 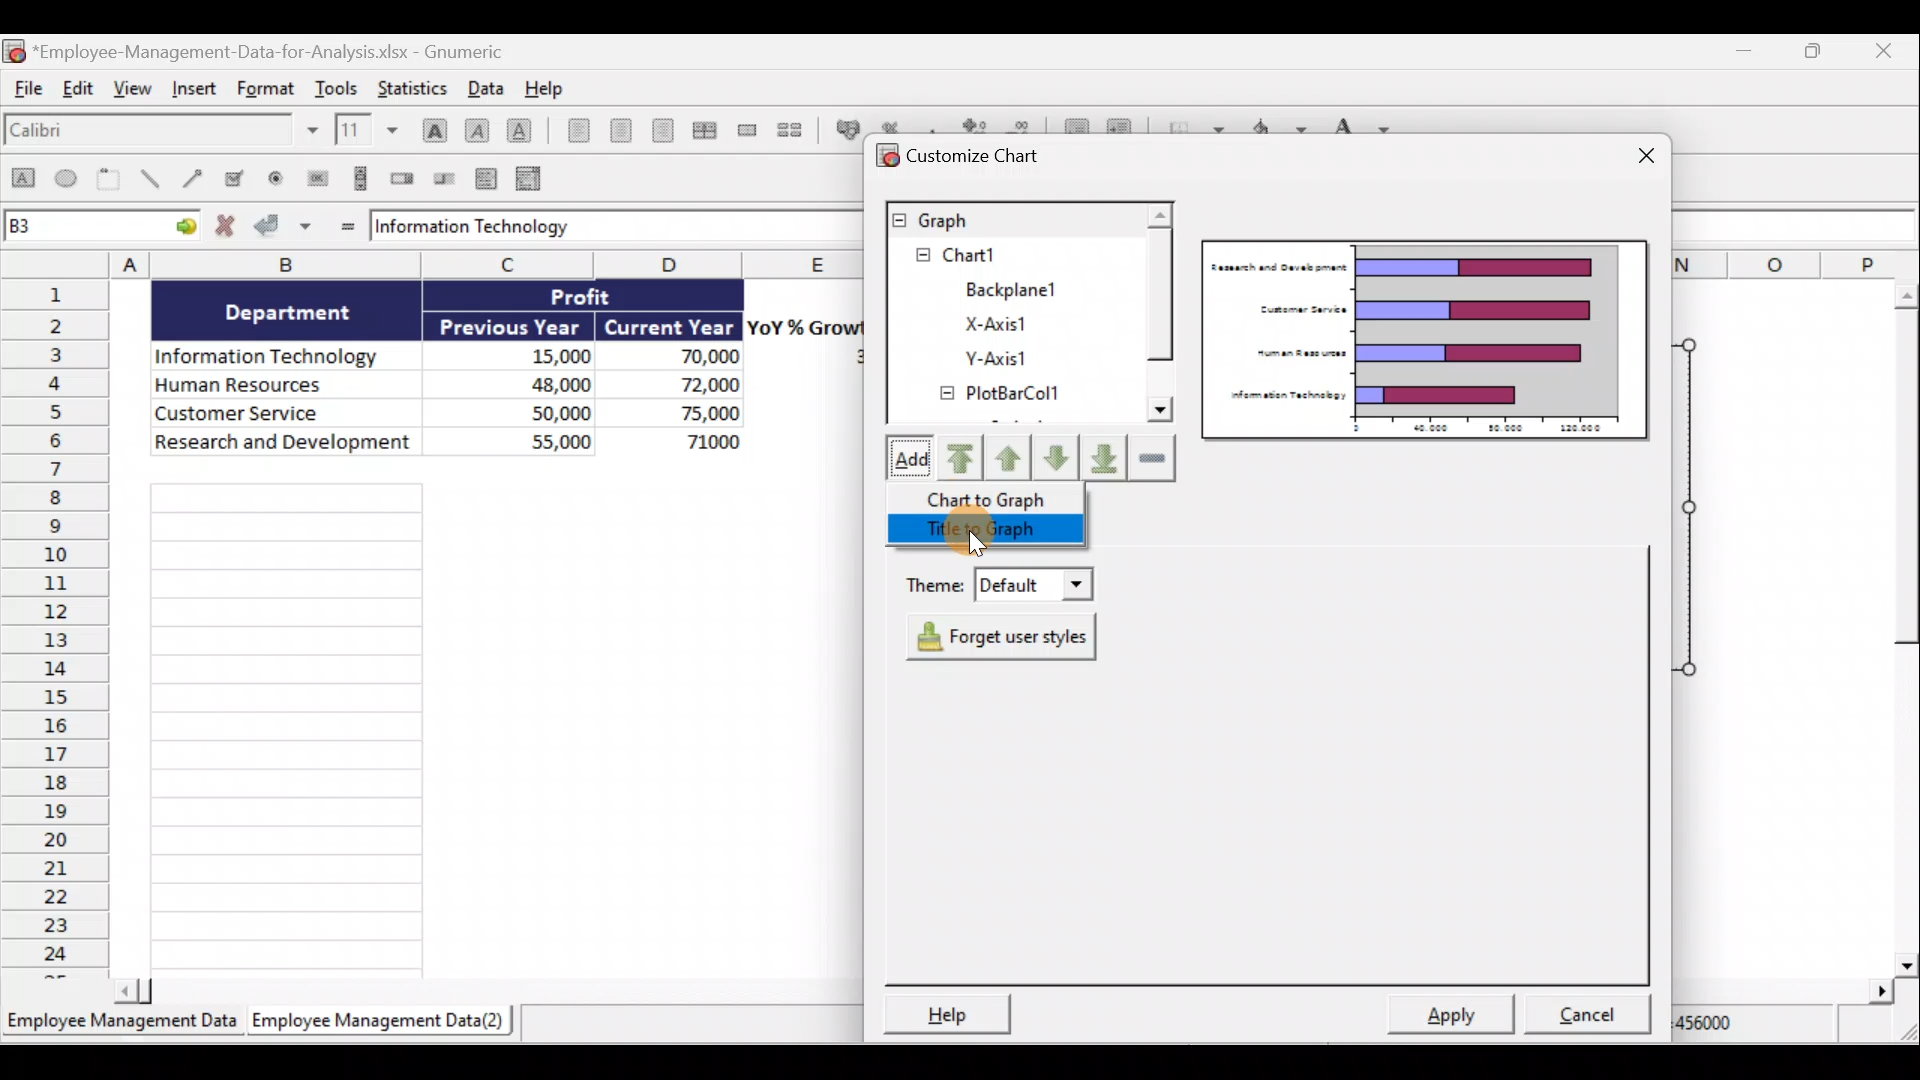 What do you see at coordinates (149, 181) in the screenshot?
I see `Create a line object` at bounding box center [149, 181].